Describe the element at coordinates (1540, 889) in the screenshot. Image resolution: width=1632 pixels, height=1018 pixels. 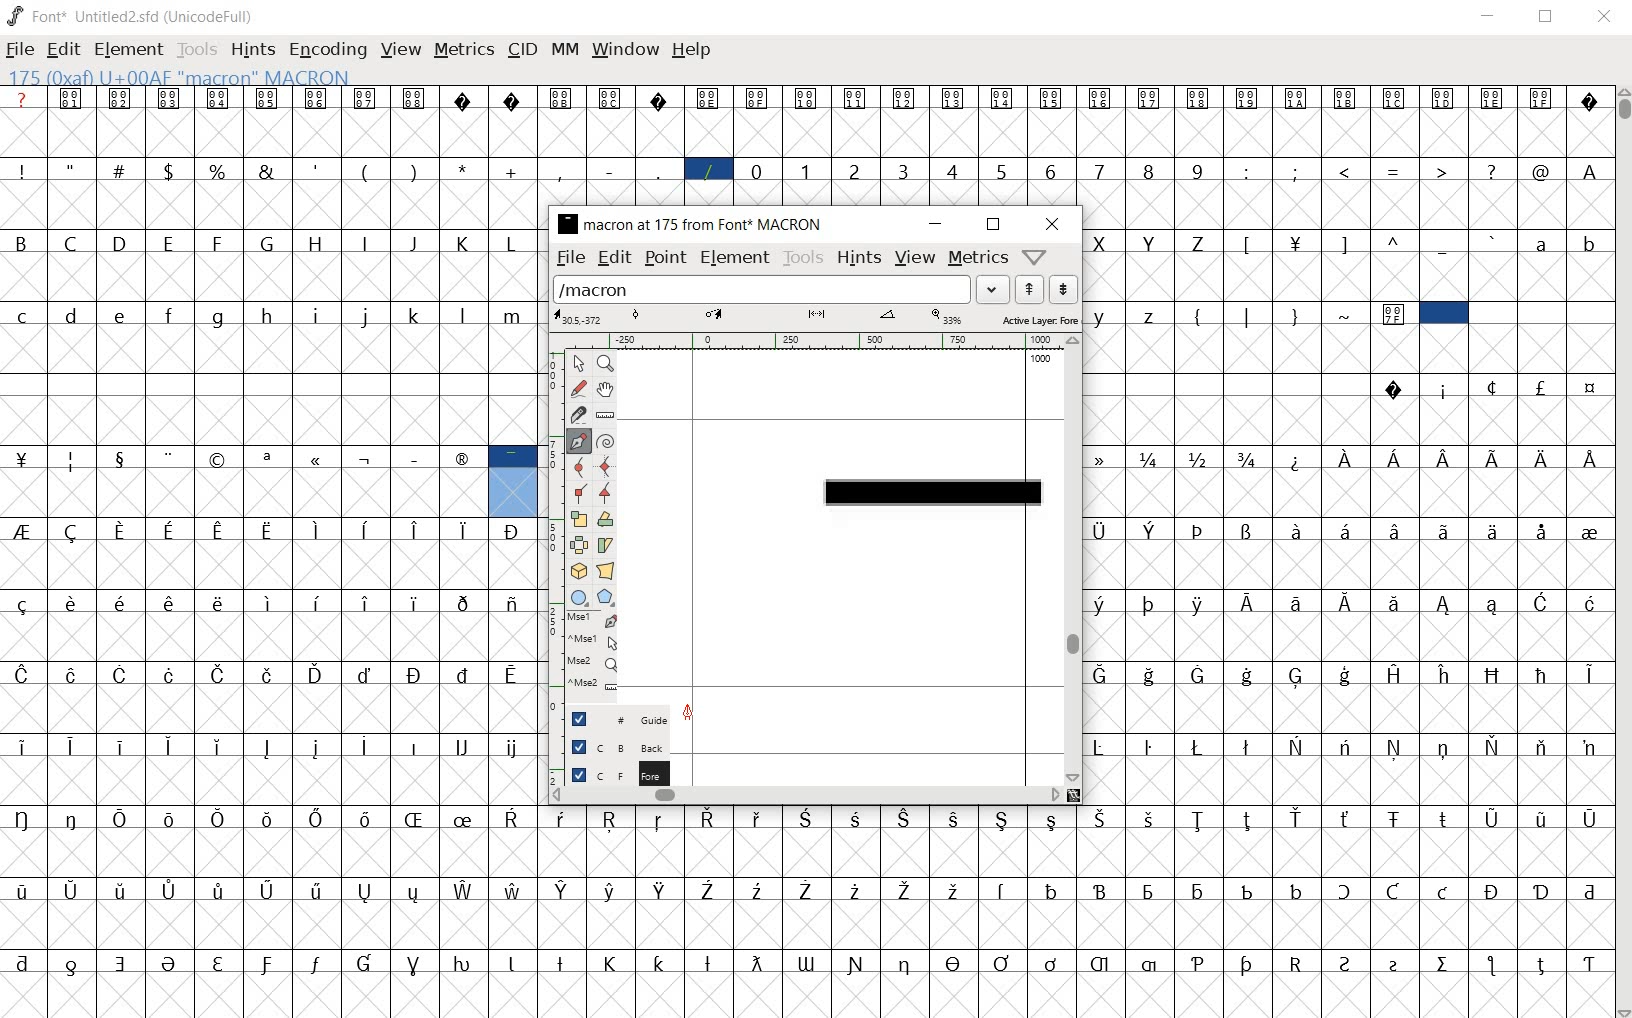
I see `Symbol` at that location.